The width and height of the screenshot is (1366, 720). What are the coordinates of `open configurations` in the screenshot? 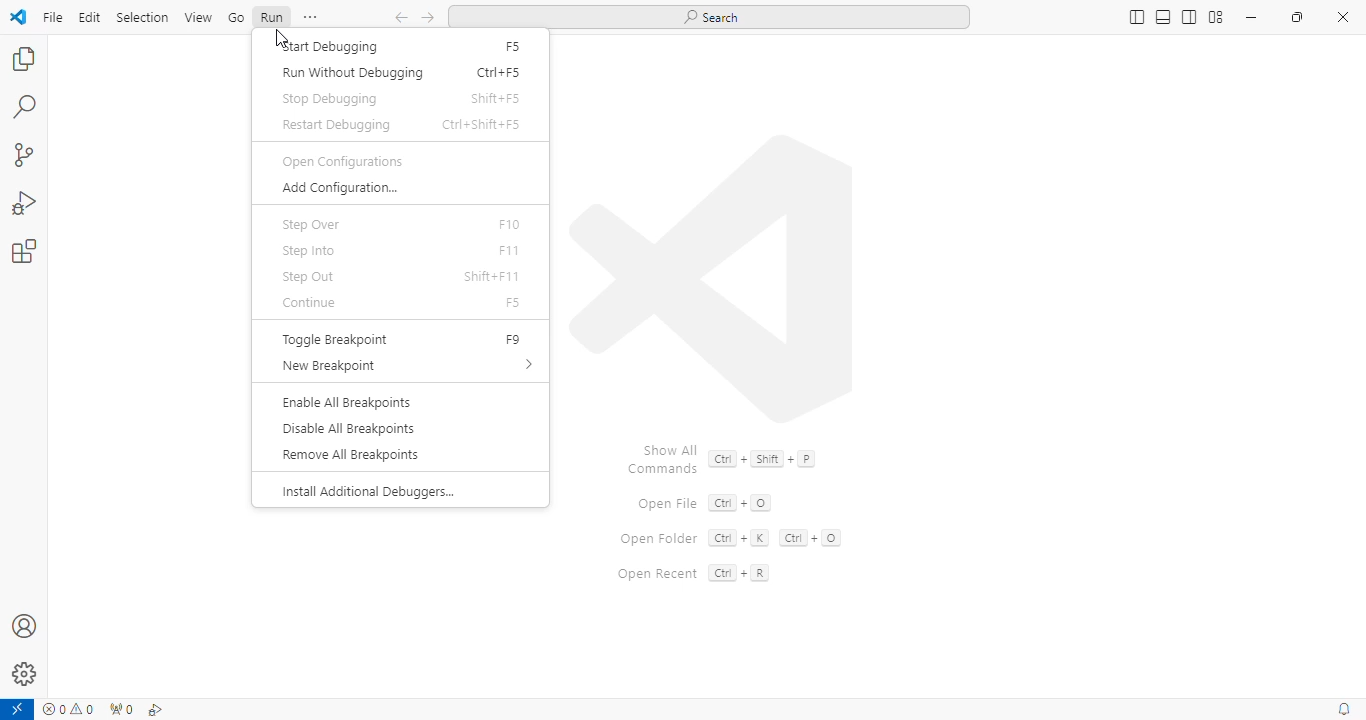 It's located at (342, 161).